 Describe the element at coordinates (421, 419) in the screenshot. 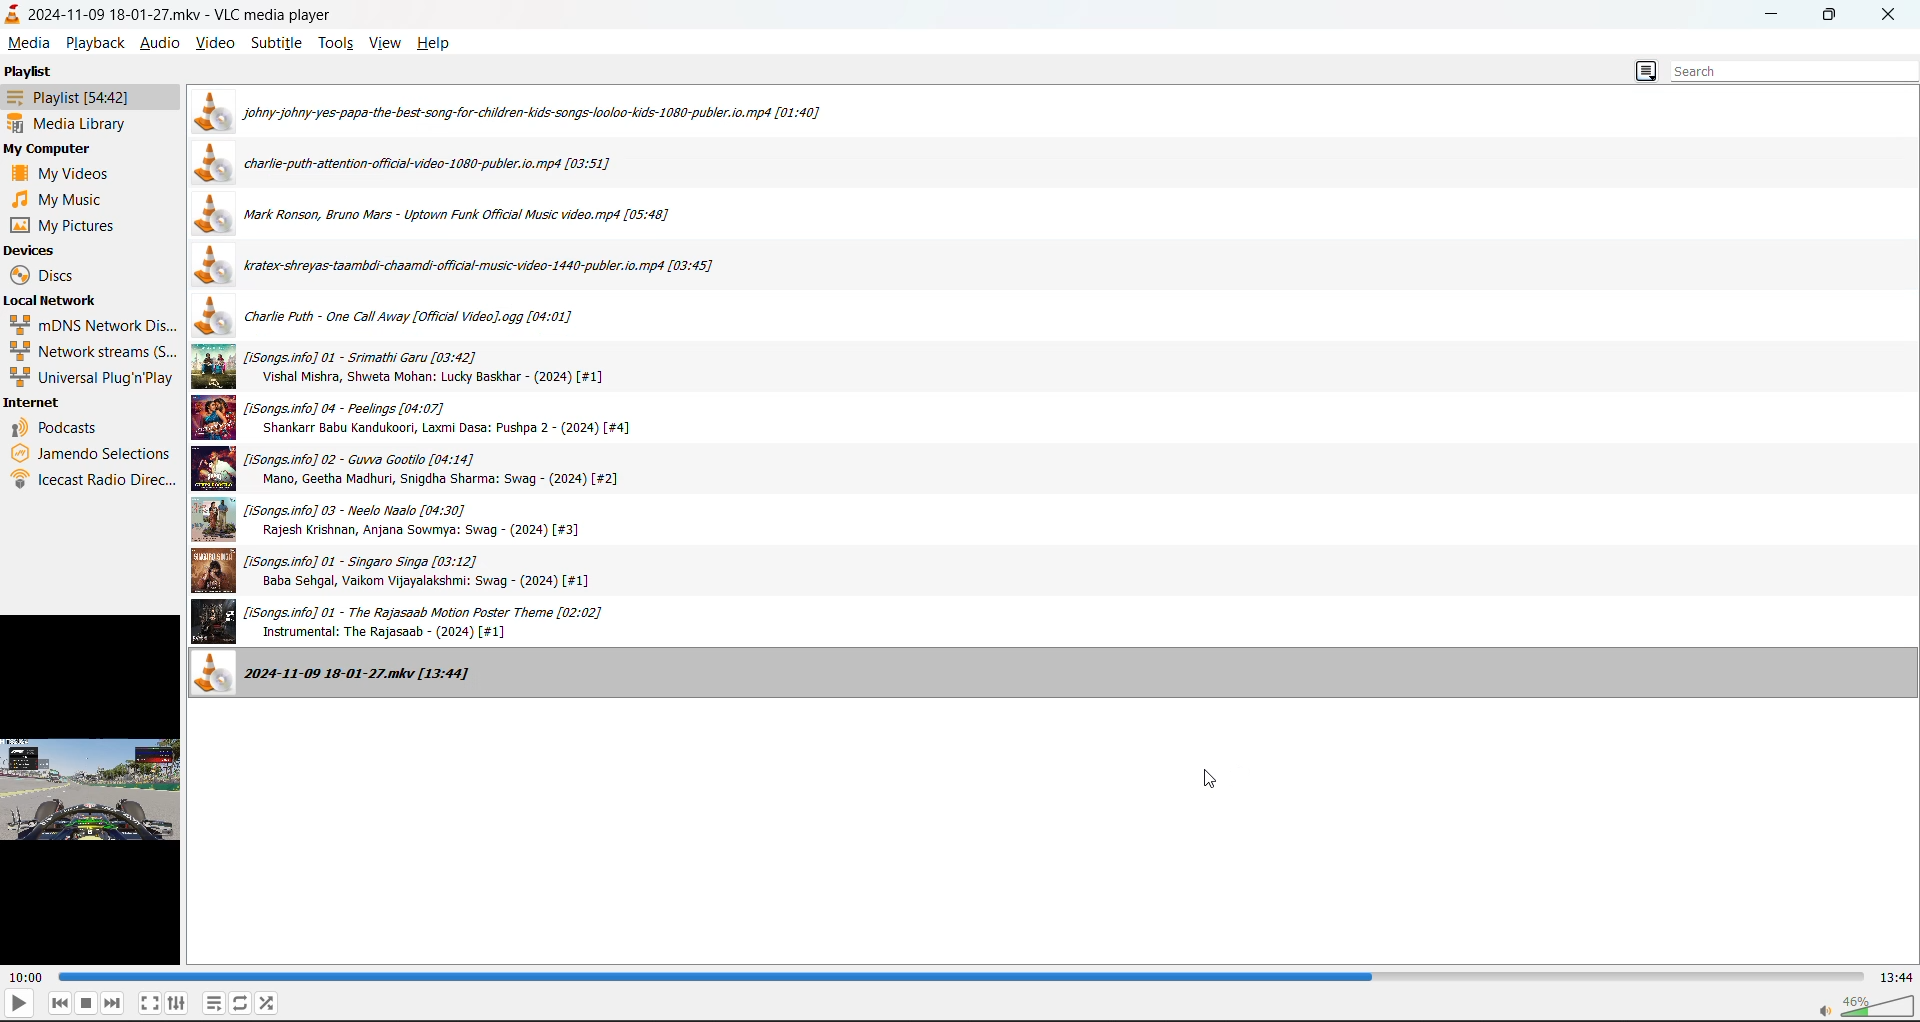

I see `tracks without duration` at that location.